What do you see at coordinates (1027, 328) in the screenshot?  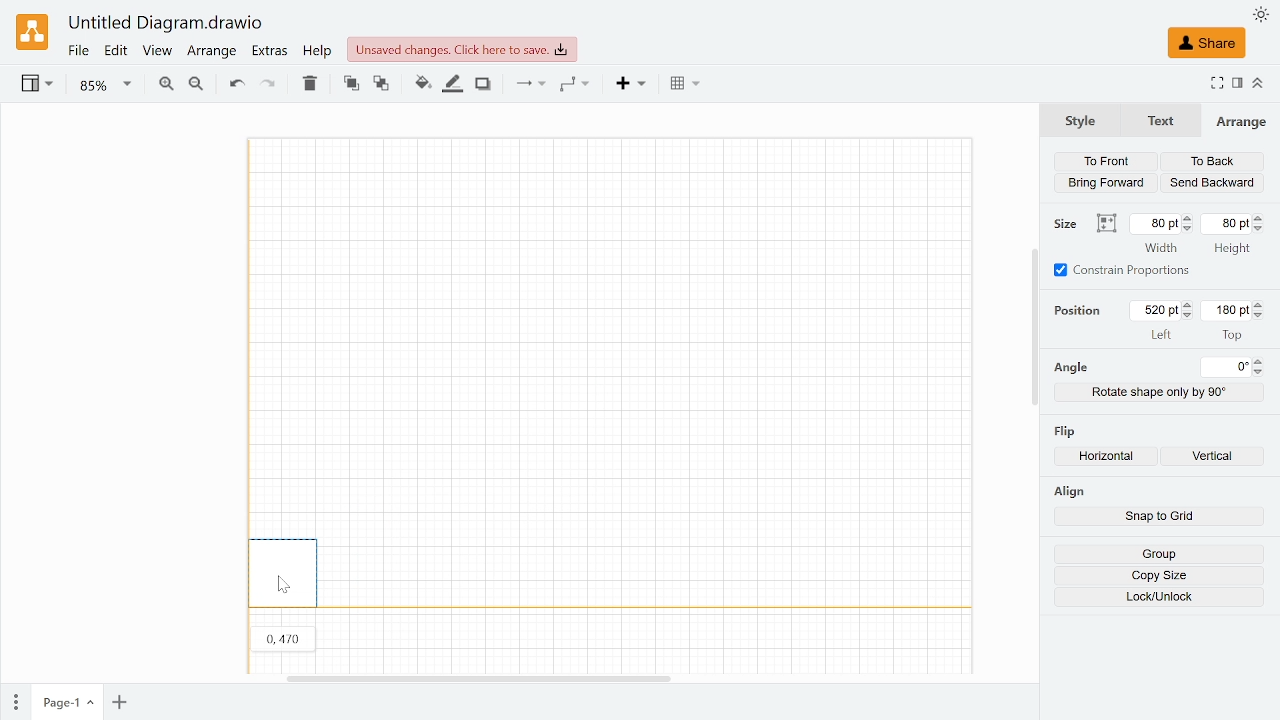 I see `Vertical Scroll Bar` at bounding box center [1027, 328].